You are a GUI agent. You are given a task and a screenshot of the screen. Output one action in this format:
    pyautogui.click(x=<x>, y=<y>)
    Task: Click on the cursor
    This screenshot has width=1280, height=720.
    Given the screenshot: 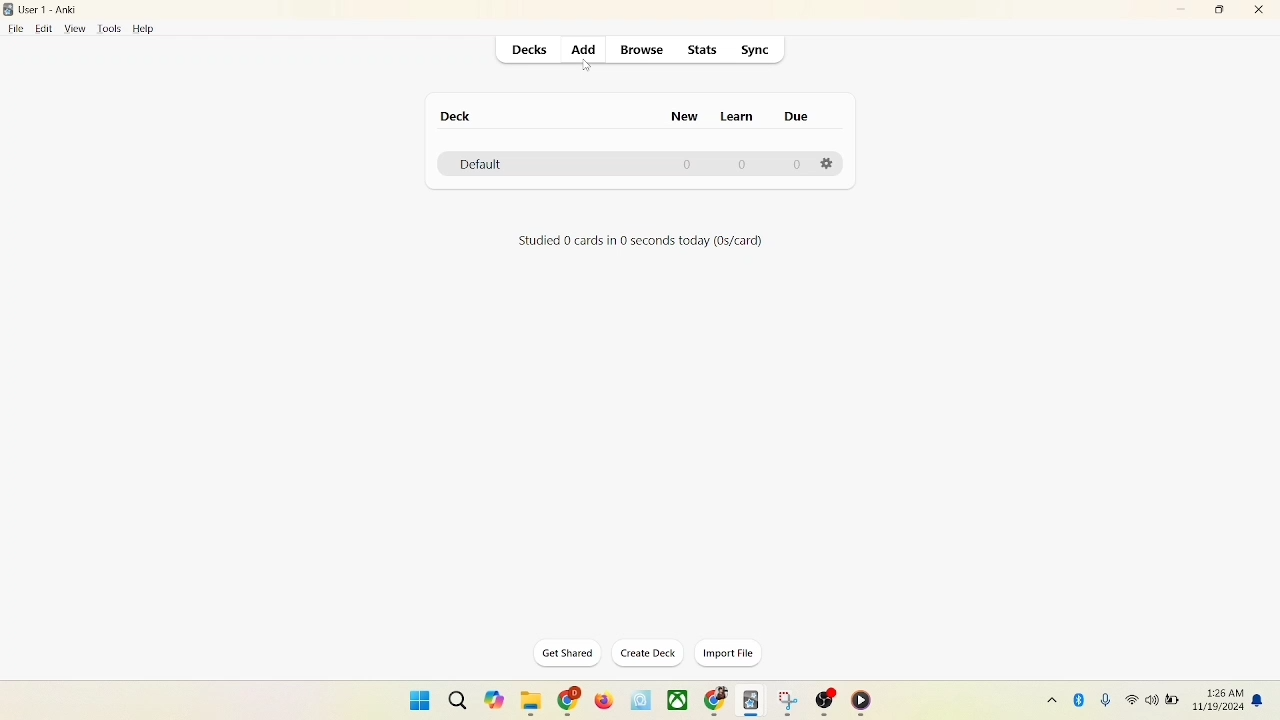 What is the action you would take?
    pyautogui.click(x=589, y=67)
    